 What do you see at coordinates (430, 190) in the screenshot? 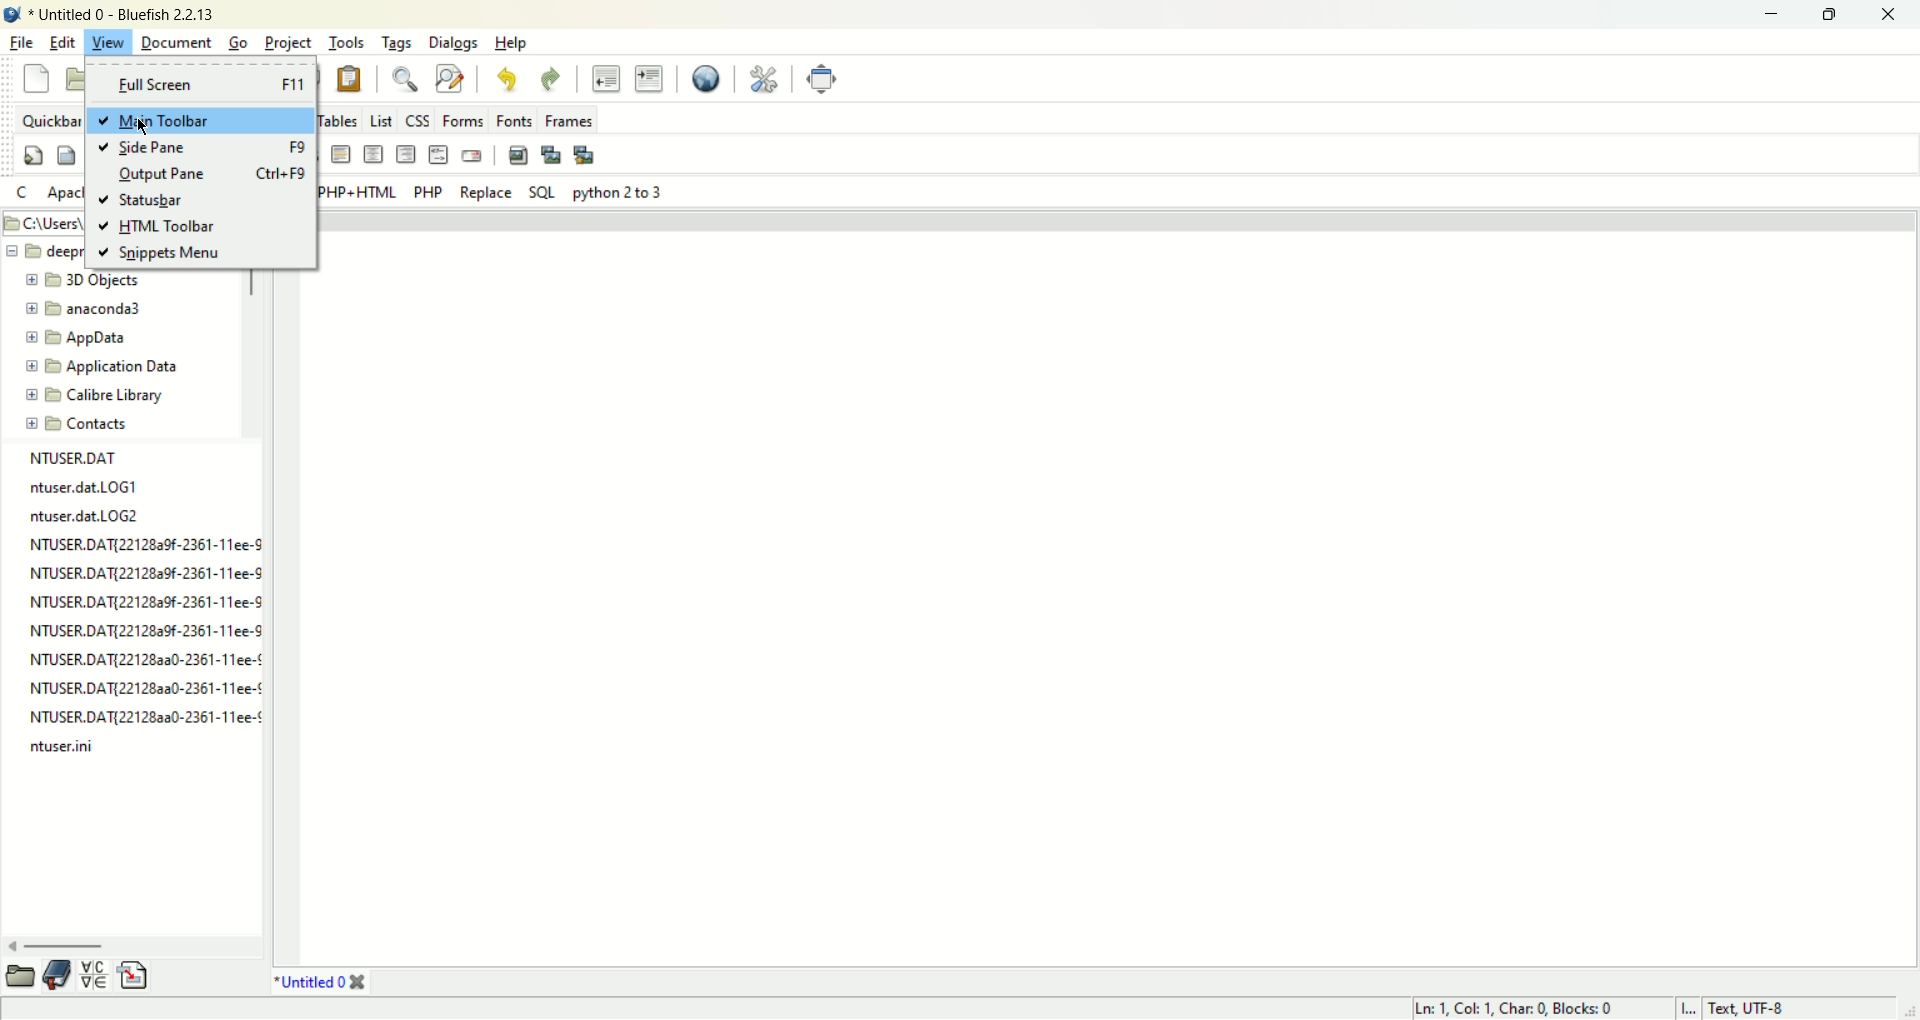
I see `PHP` at bounding box center [430, 190].